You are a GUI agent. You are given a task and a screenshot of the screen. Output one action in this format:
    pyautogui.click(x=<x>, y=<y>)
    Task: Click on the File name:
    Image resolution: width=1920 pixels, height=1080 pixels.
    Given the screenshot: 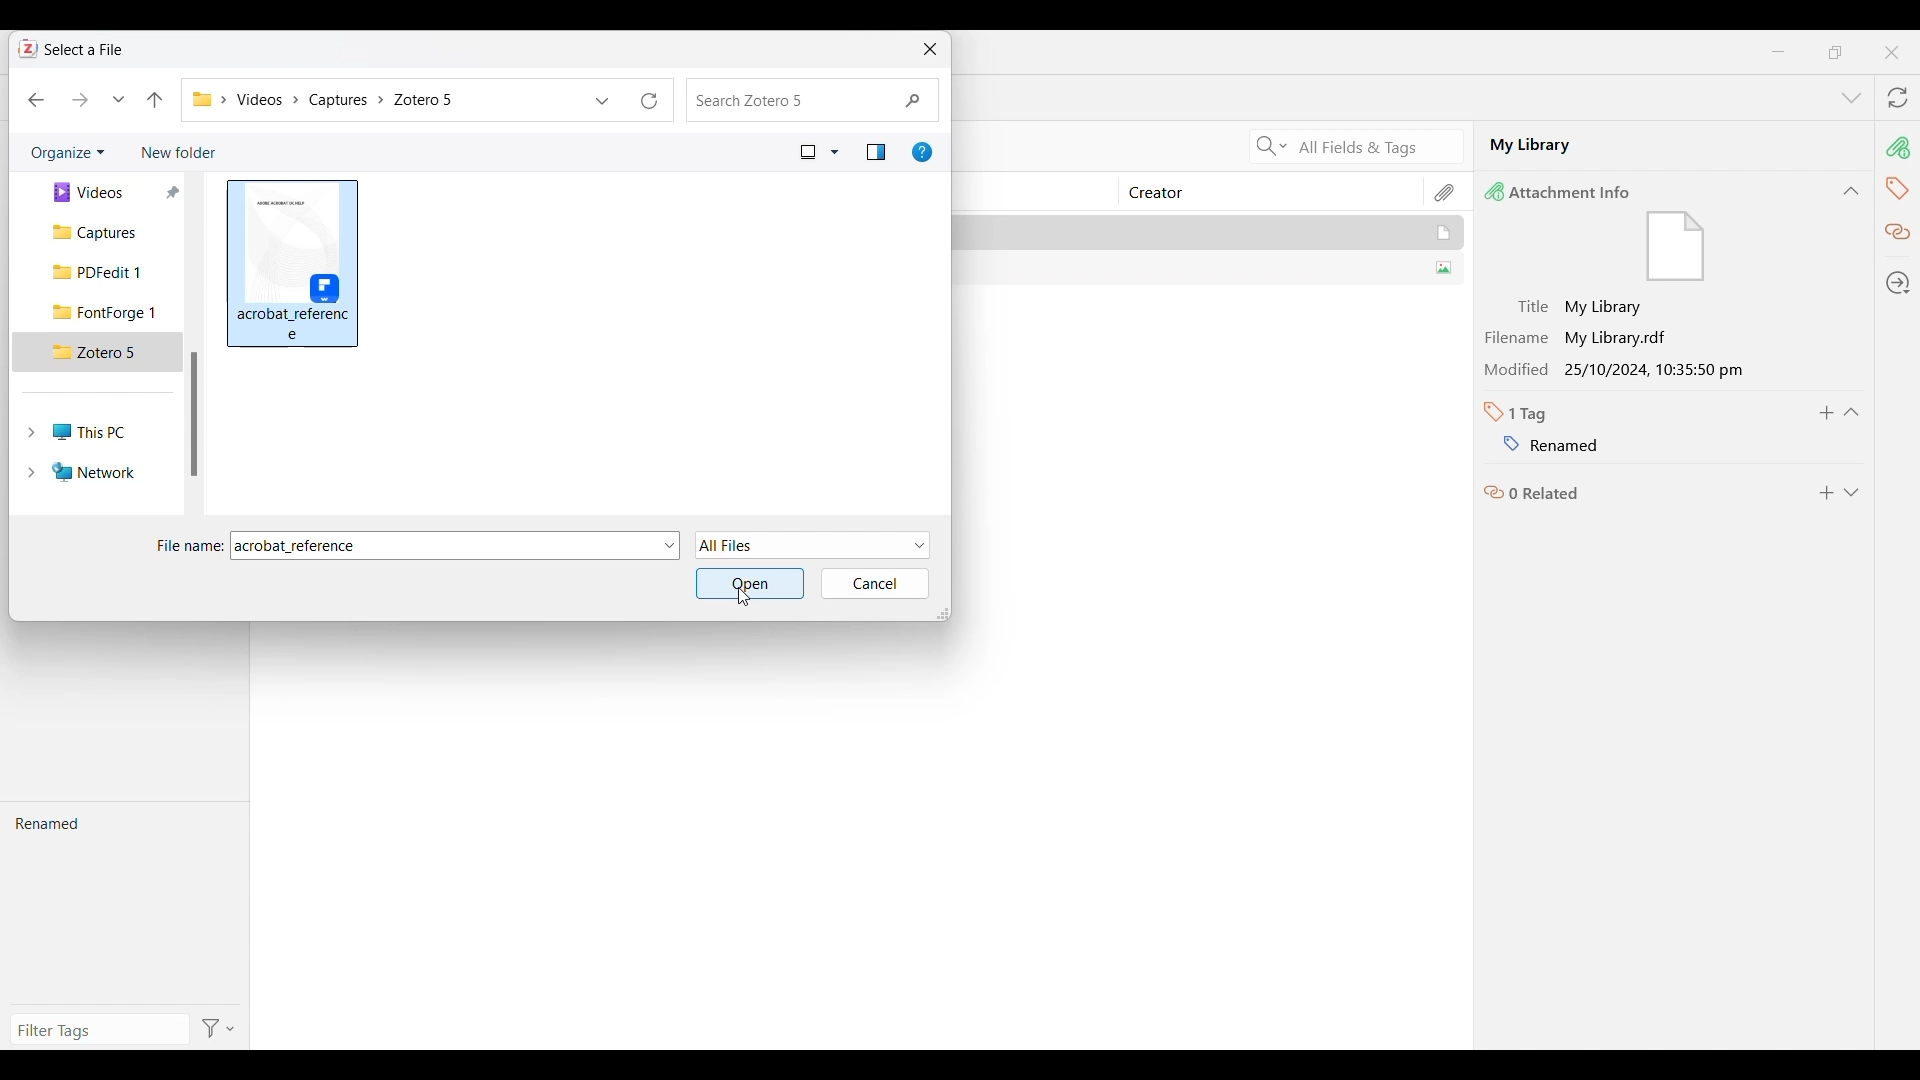 What is the action you would take?
    pyautogui.click(x=182, y=545)
    